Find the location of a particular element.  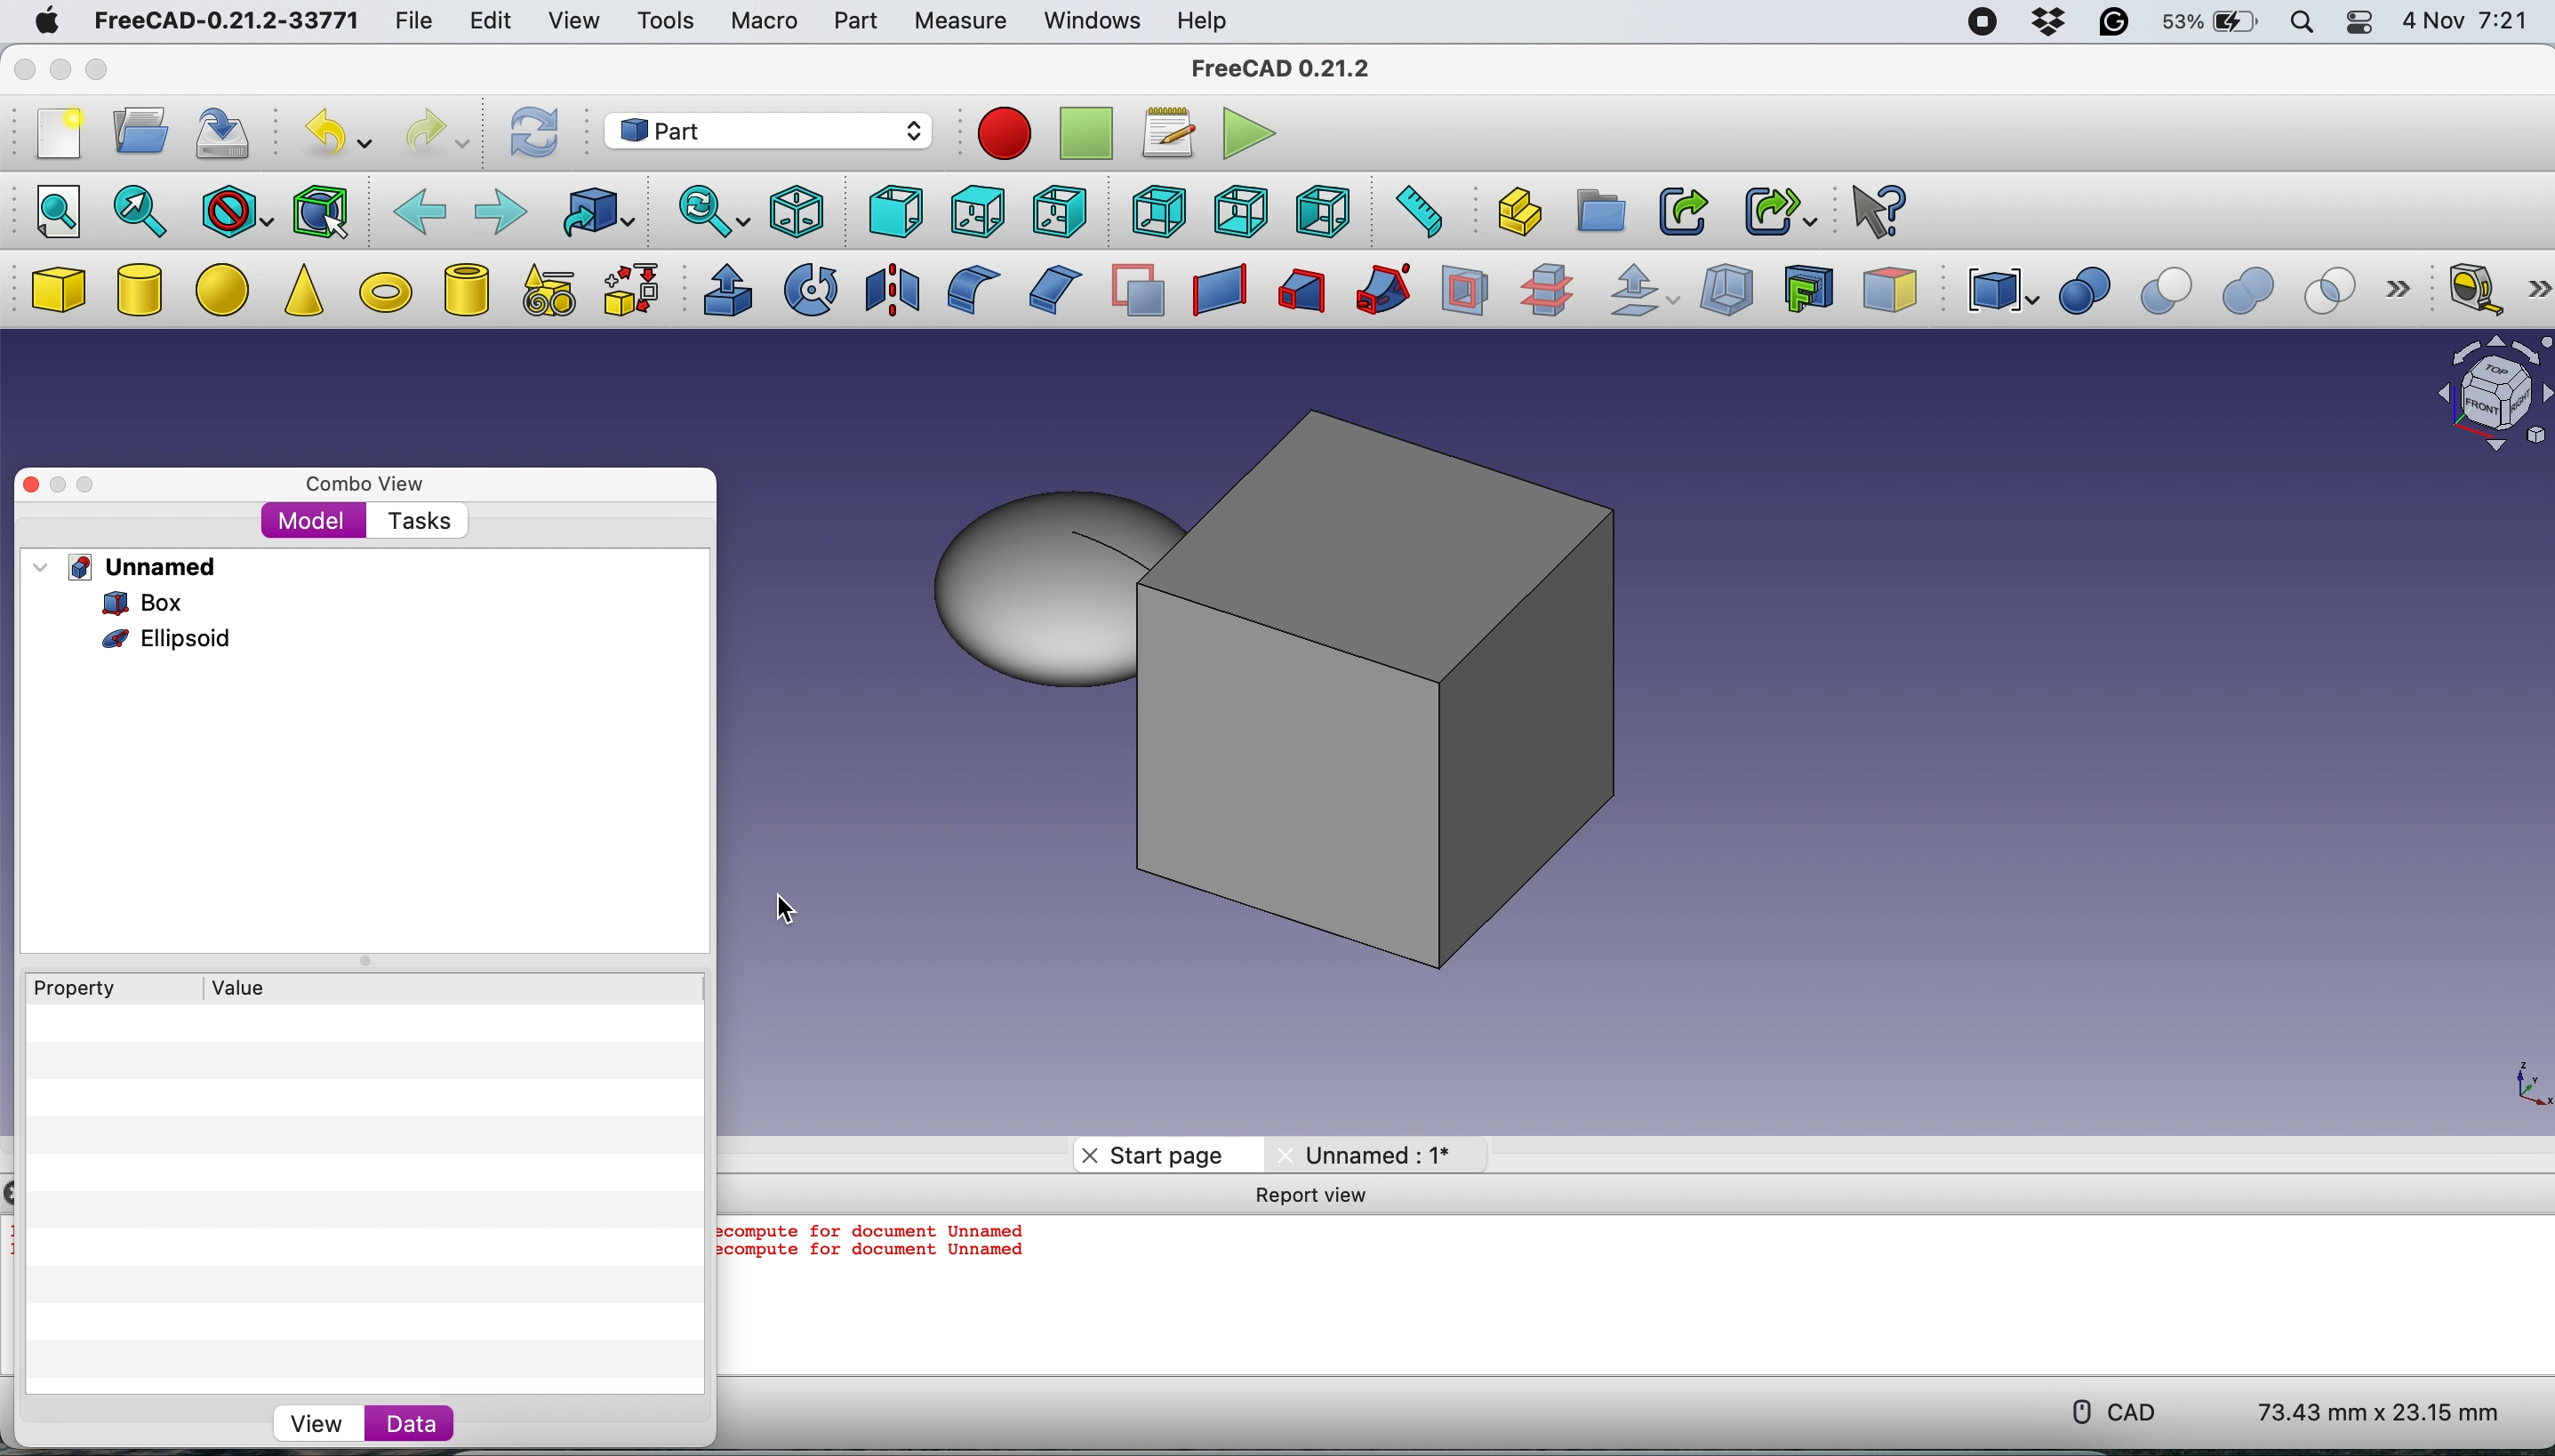

new is located at coordinates (54, 139).